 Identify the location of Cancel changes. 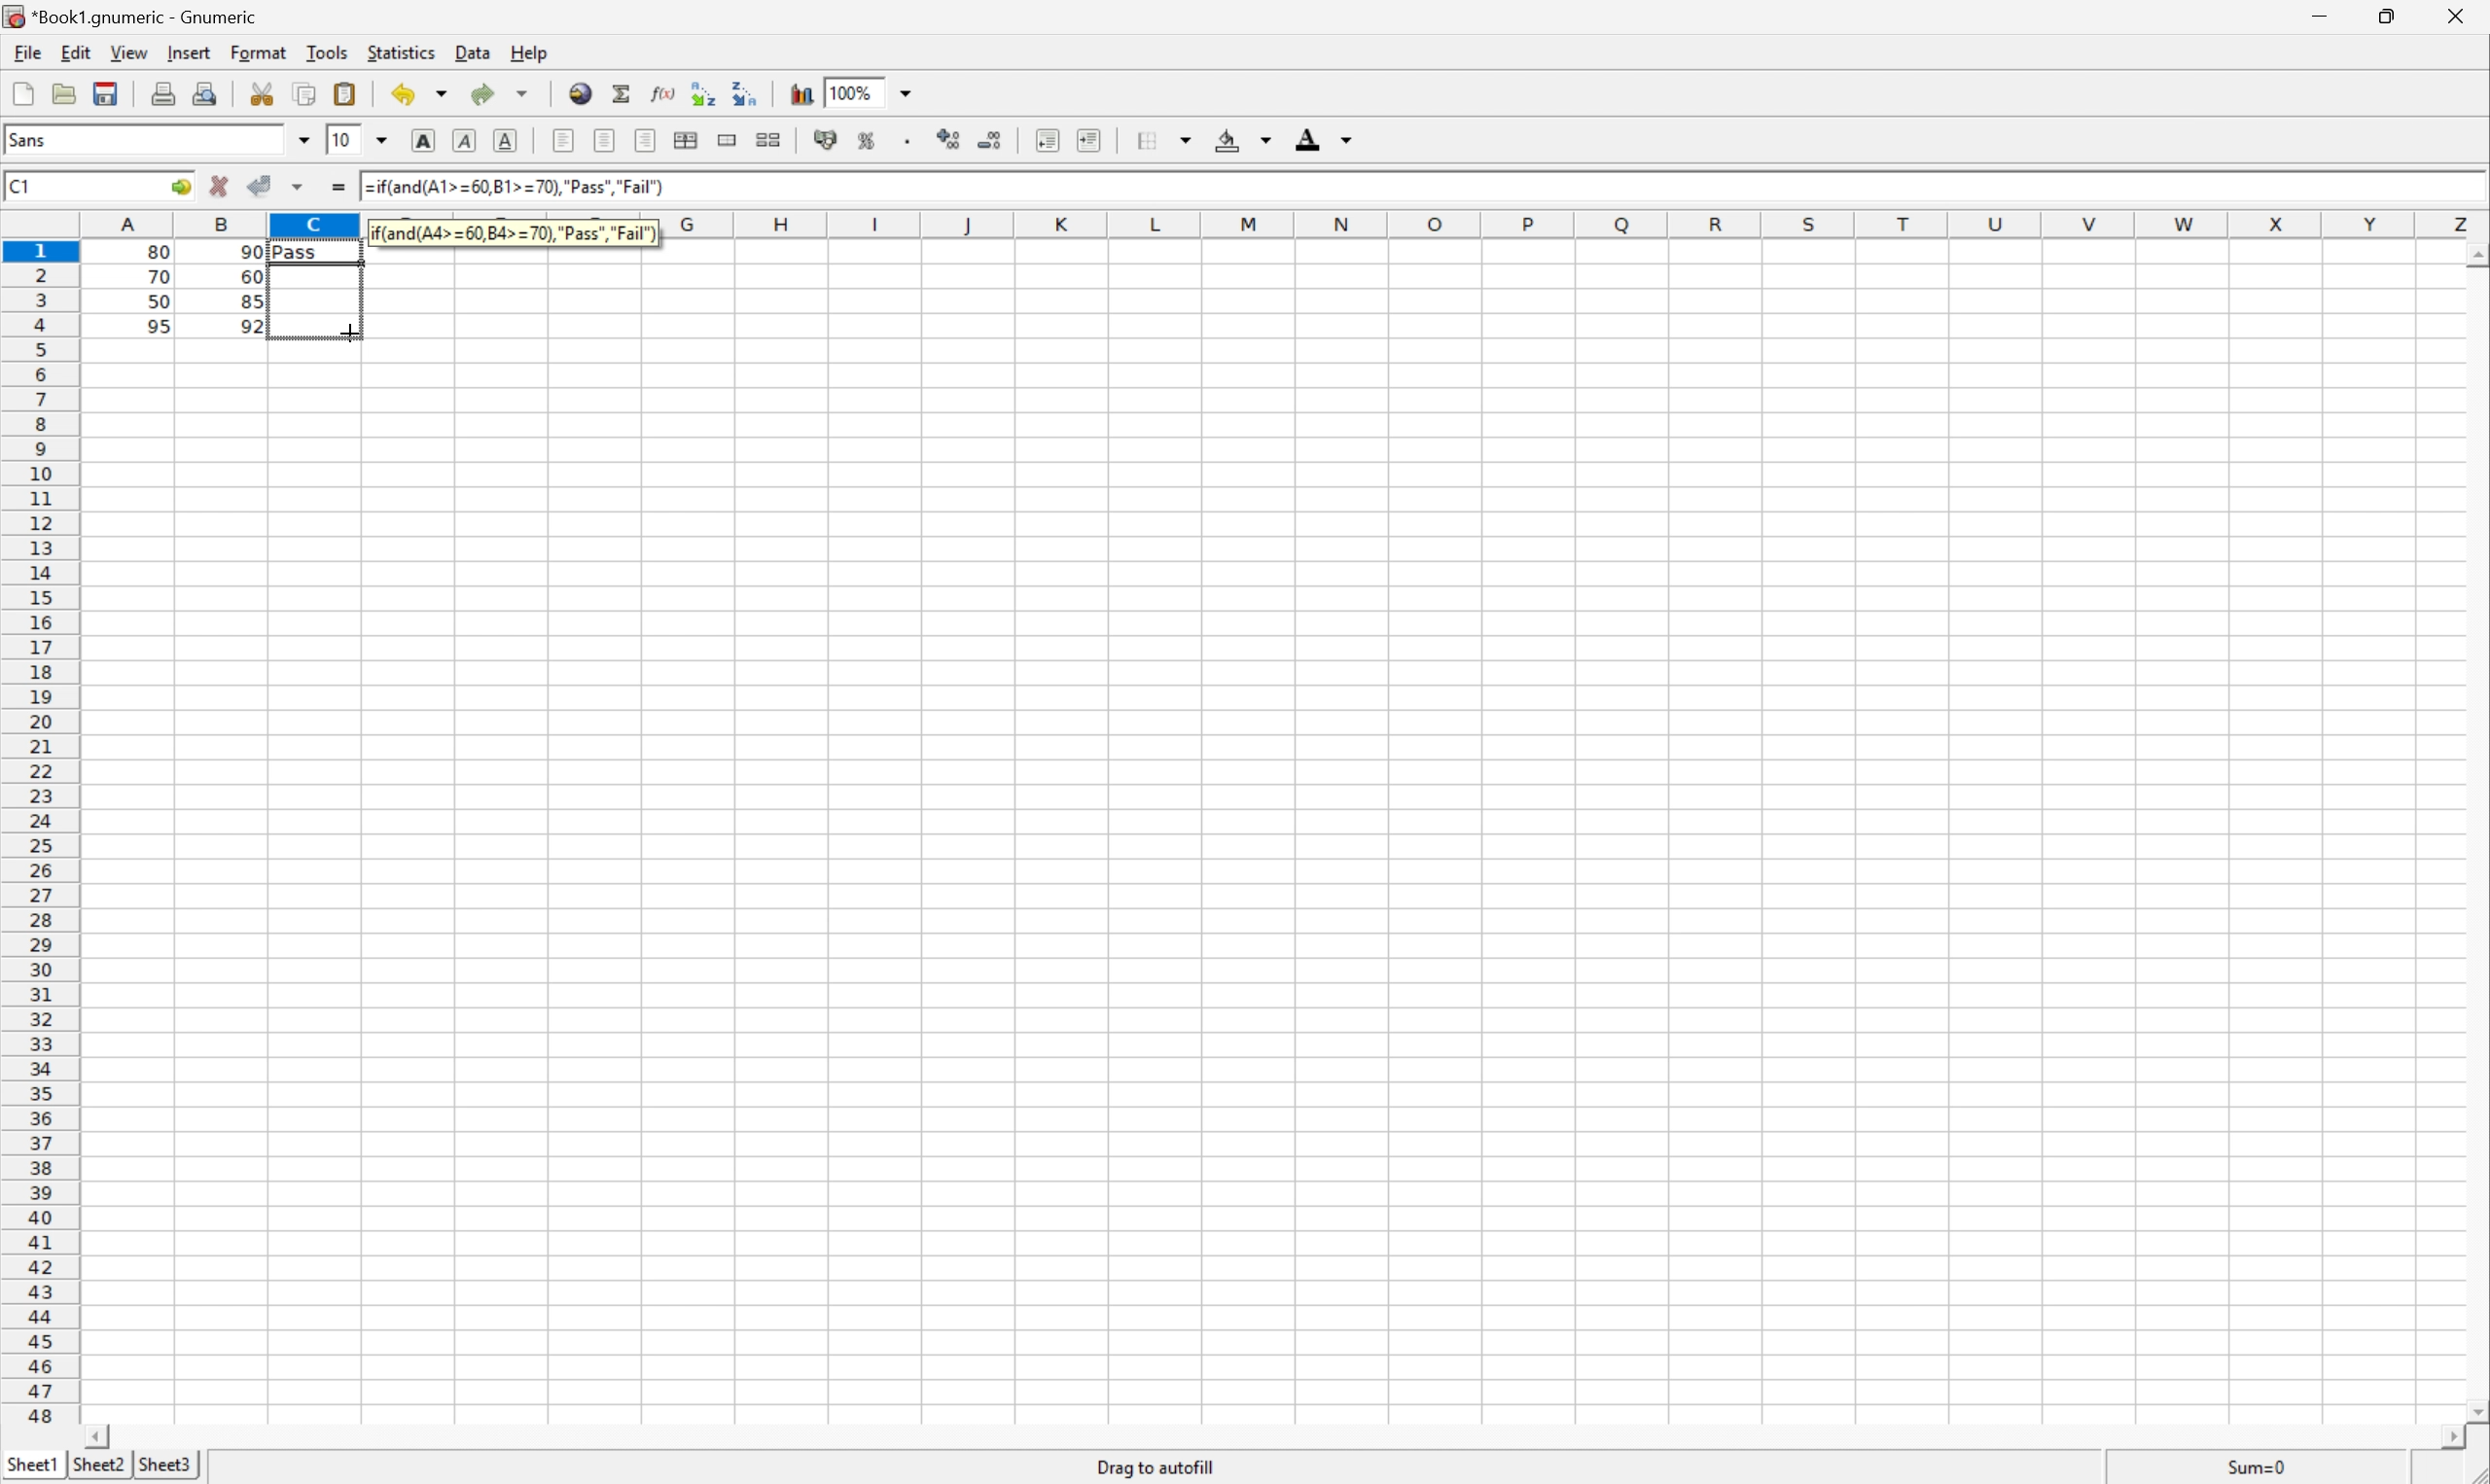
(220, 187).